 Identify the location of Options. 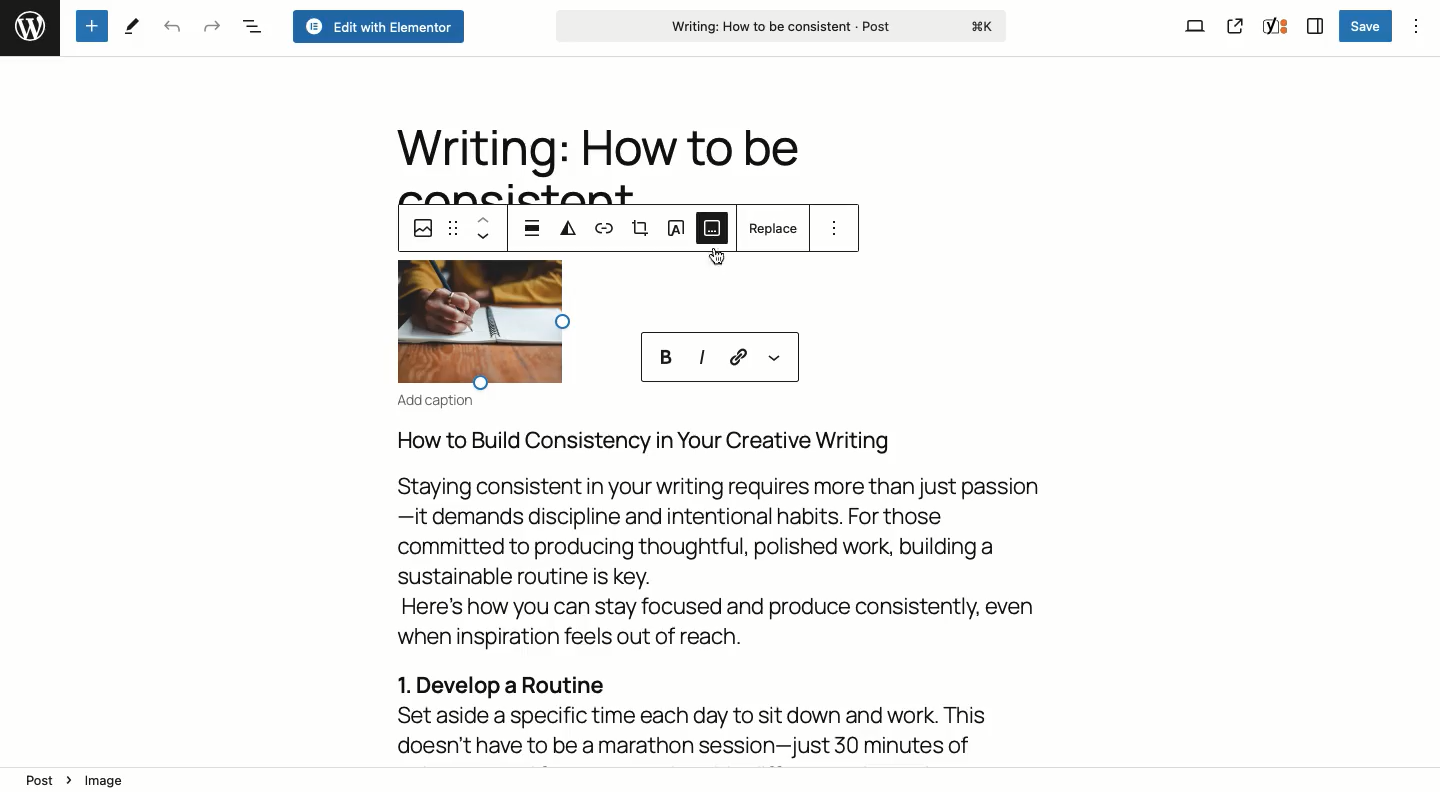
(1415, 24).